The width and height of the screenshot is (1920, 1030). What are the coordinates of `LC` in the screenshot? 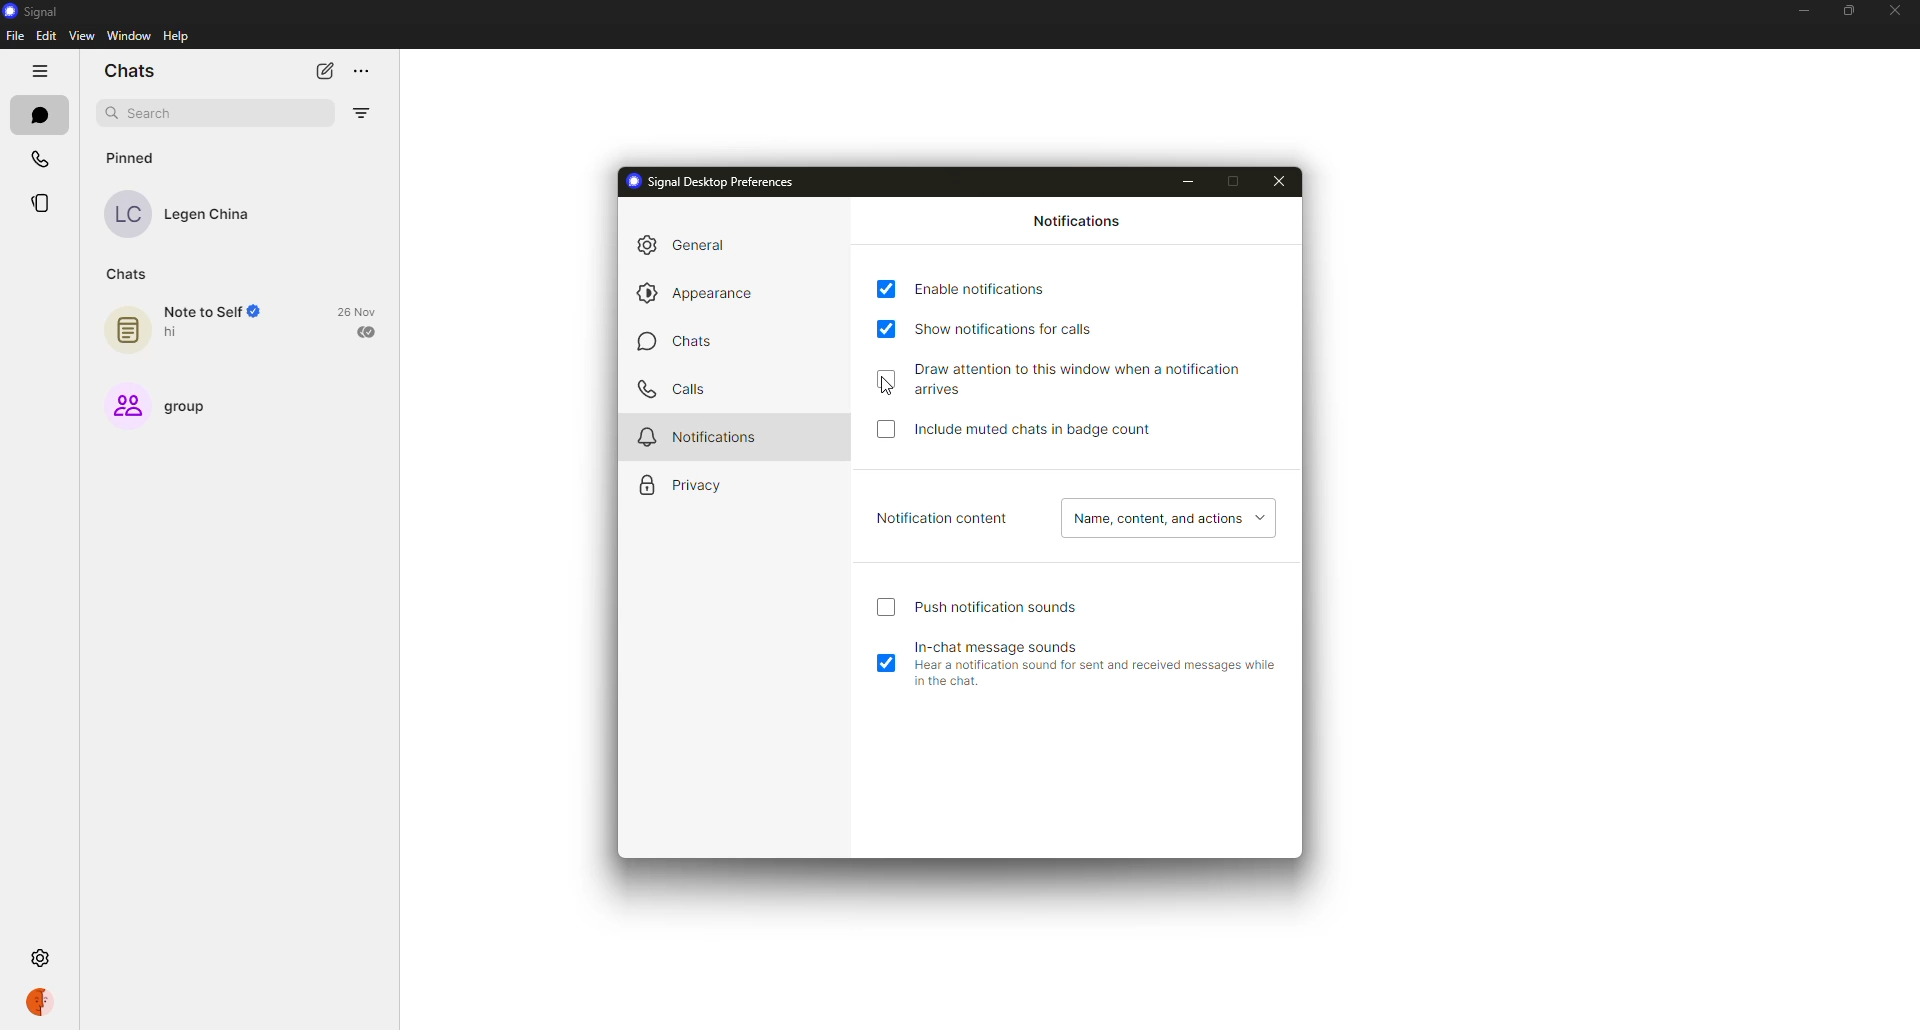 It's located at (133, 216).